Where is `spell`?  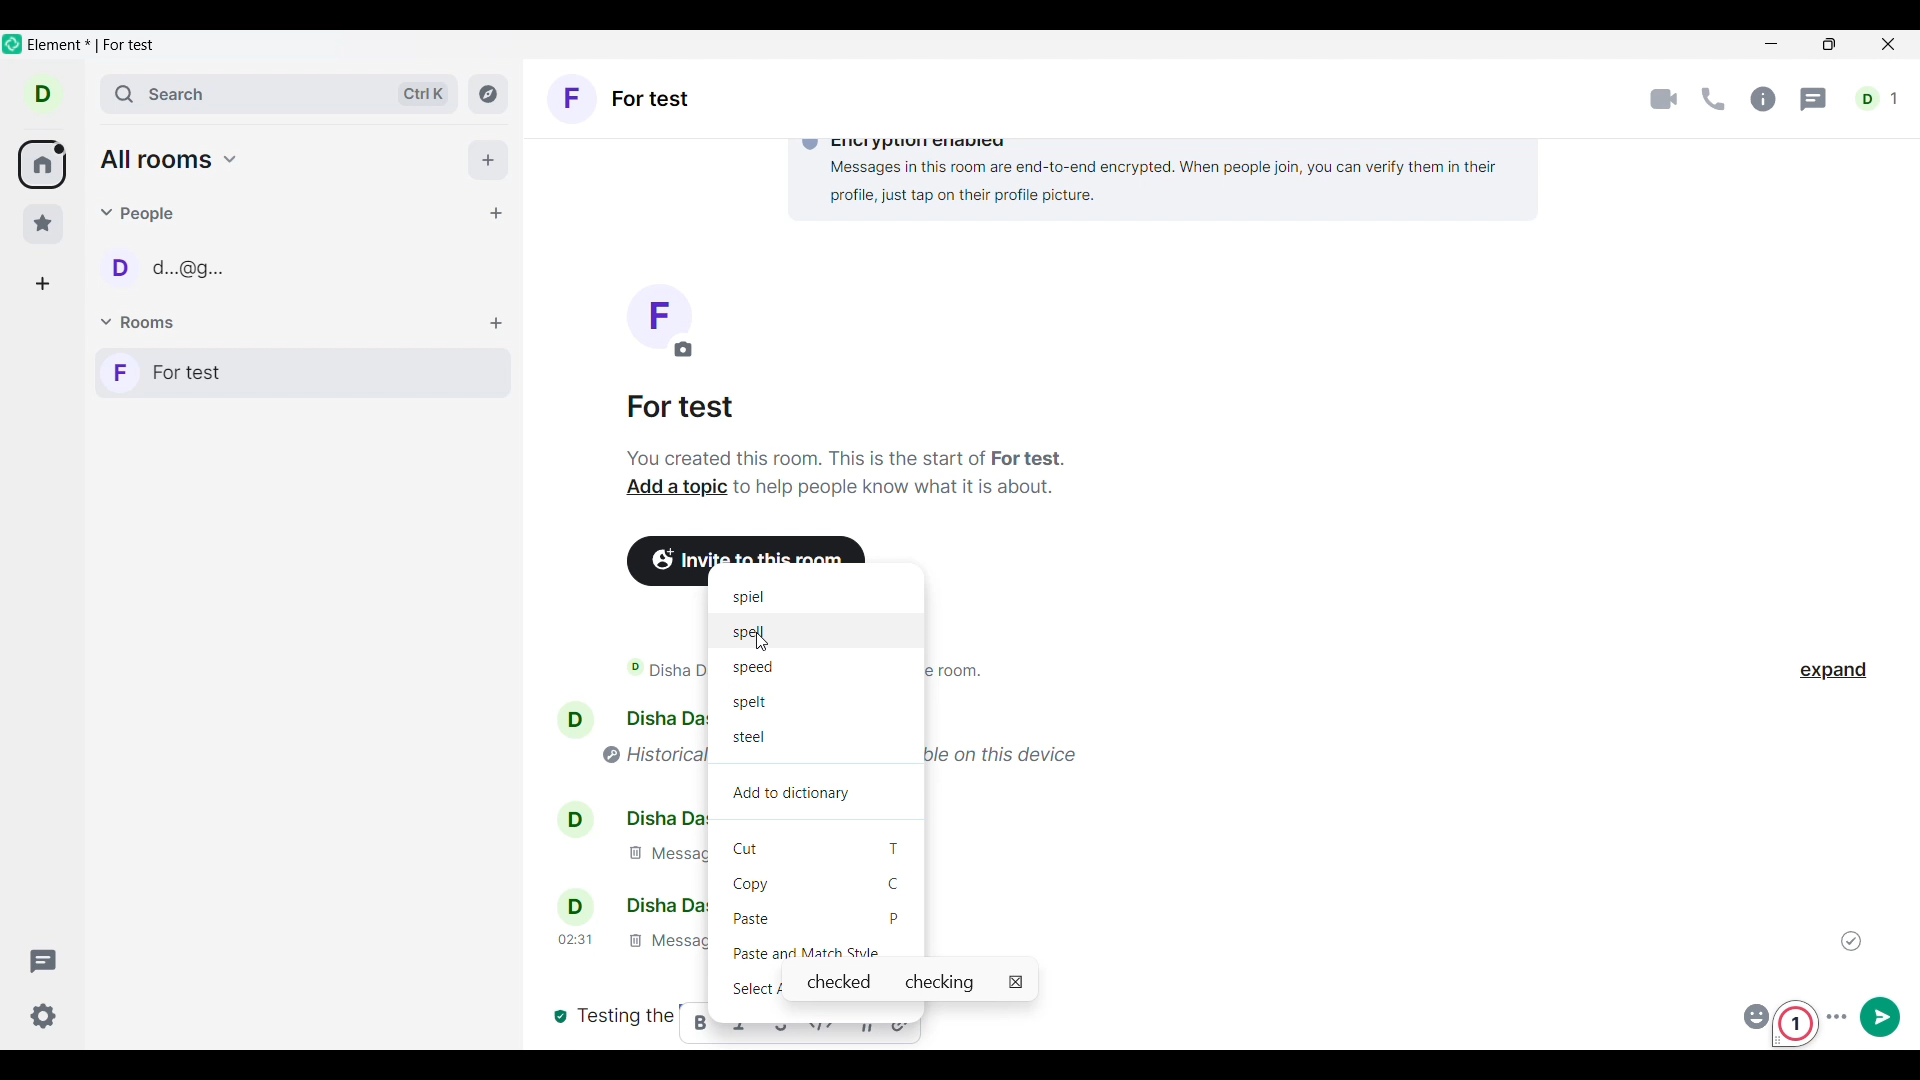 spell is located at coordinates (748, 630).